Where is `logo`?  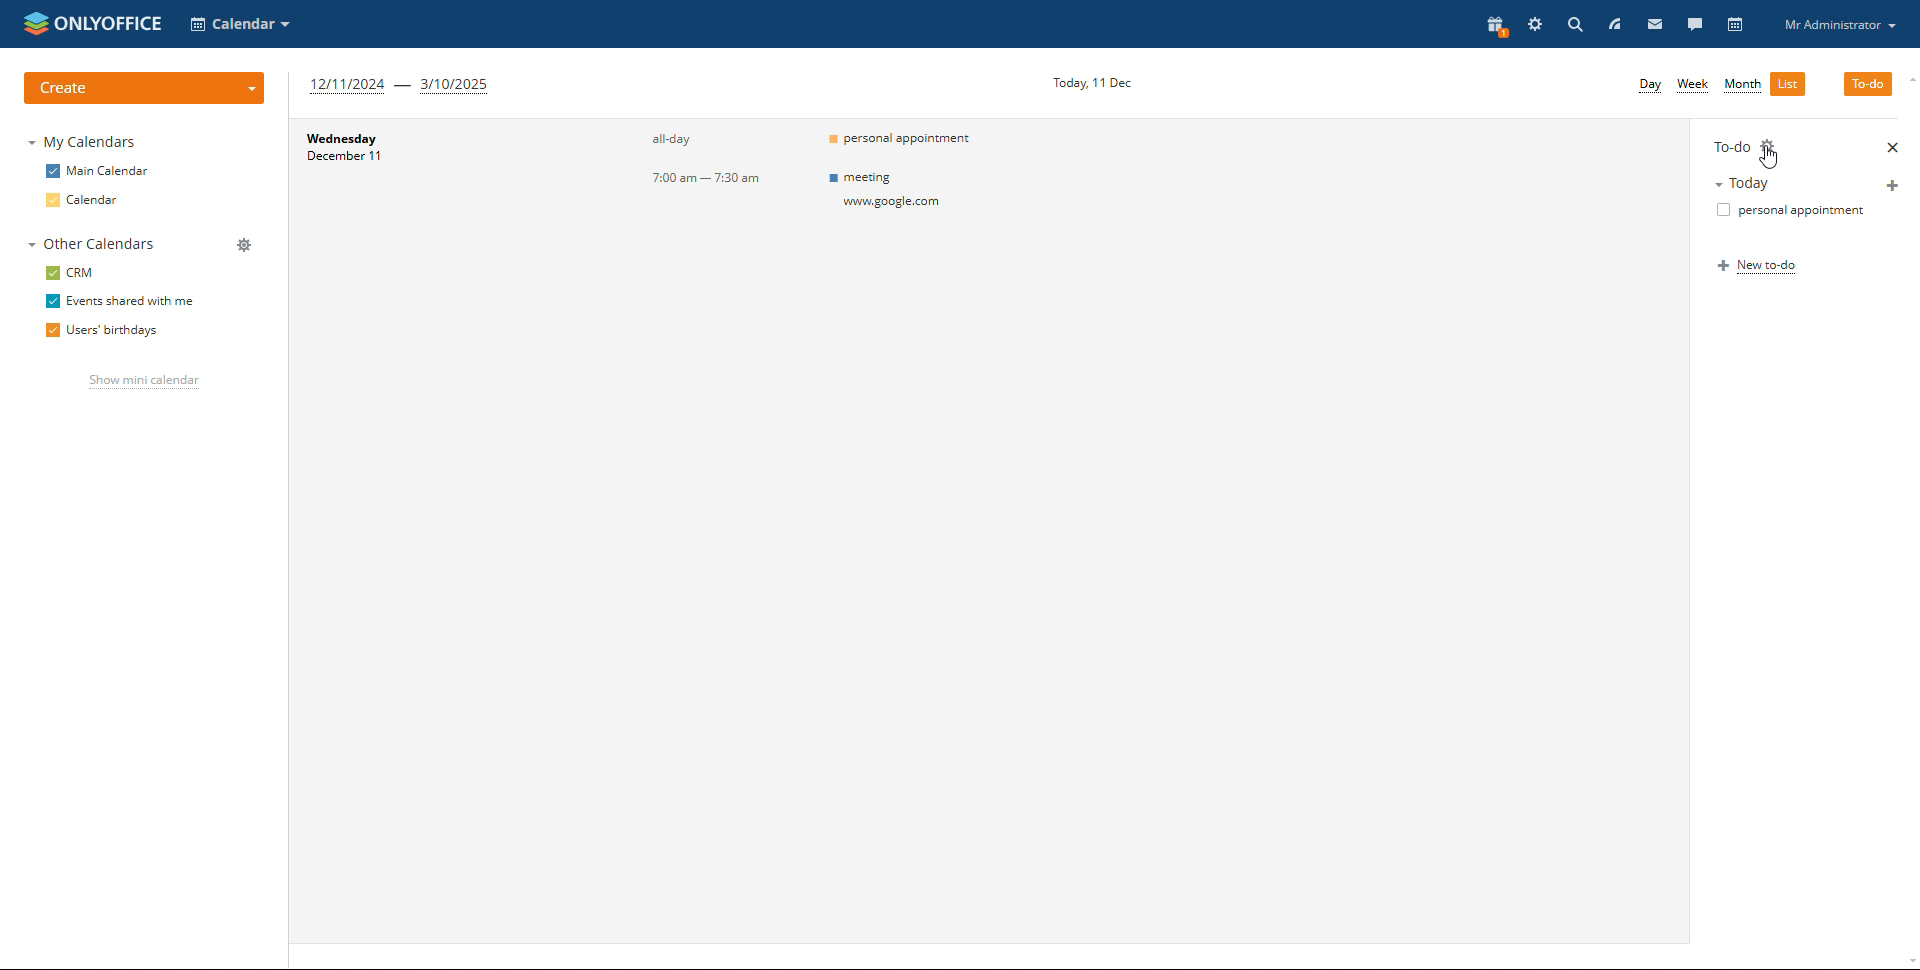 logo is located at coordinates (95, 23).